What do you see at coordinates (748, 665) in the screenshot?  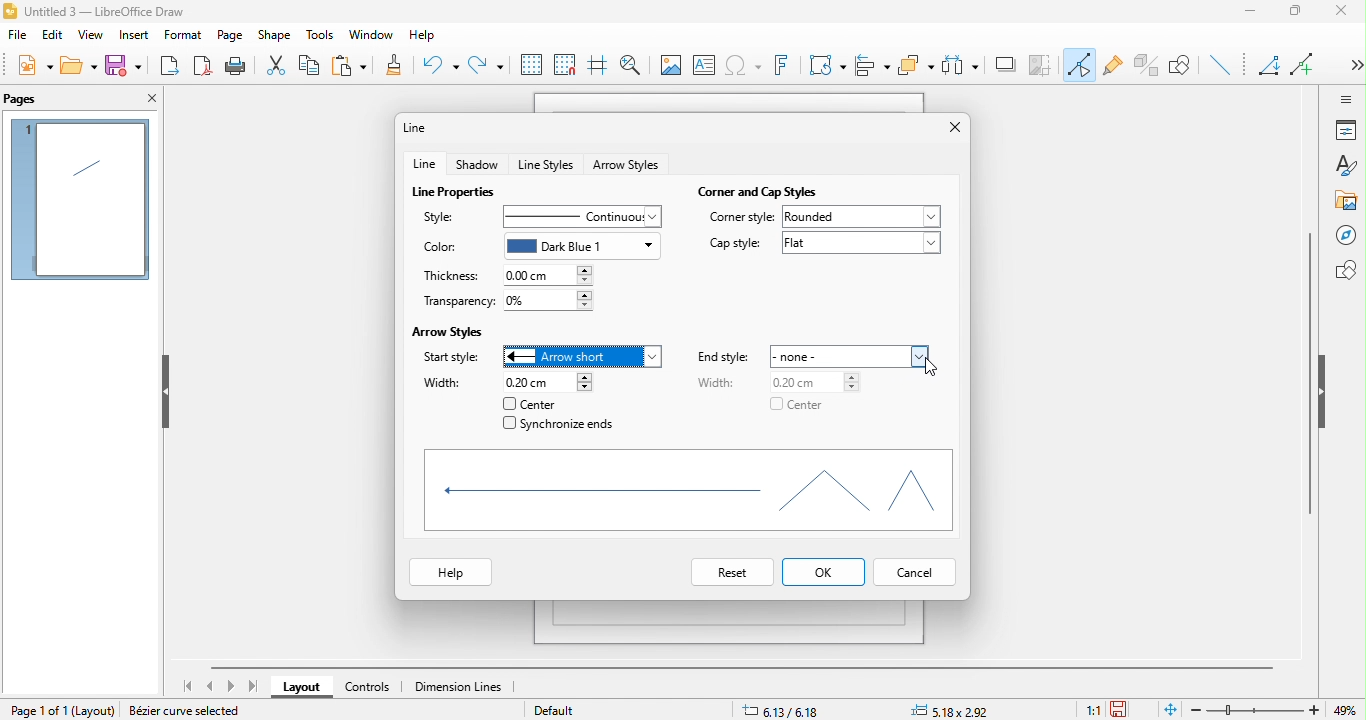 I see `horizontal scroll bar` at bounding box center [748, 665].